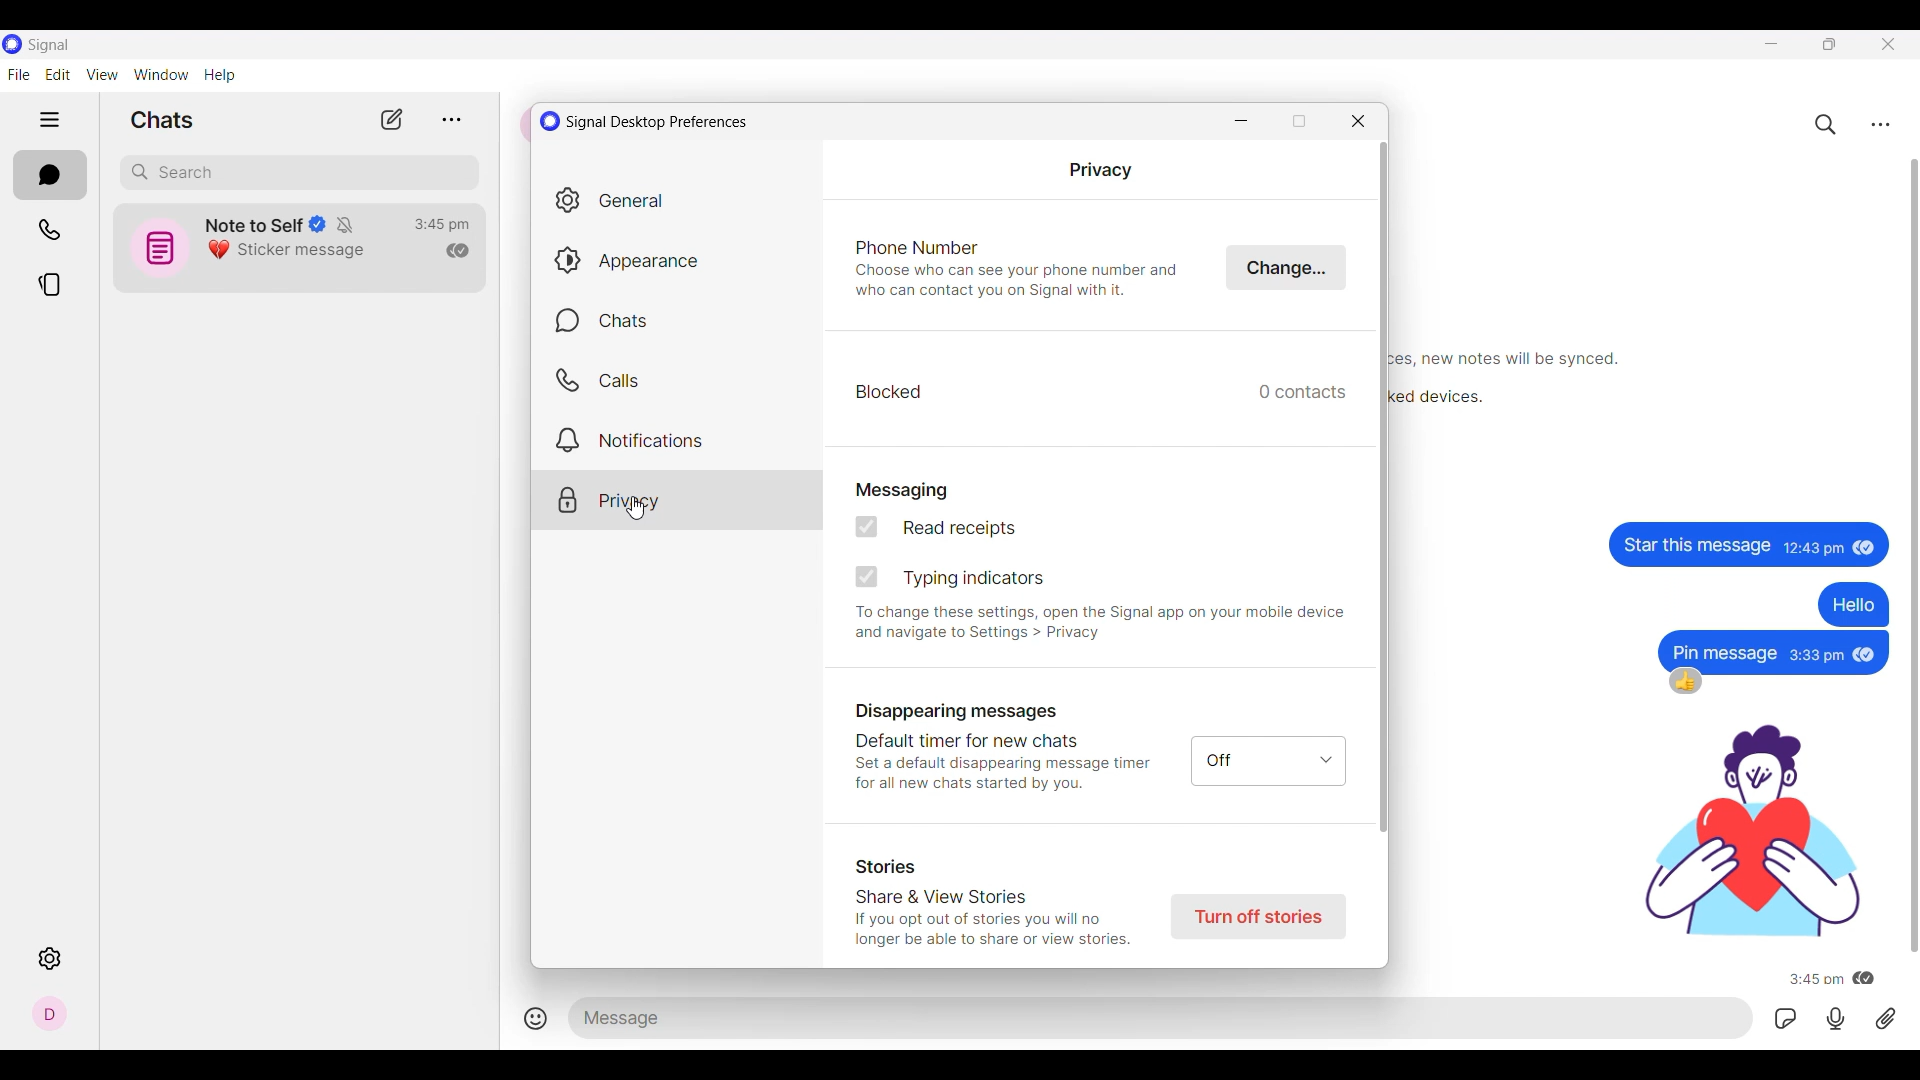  I want to click on Help menu, so click(219, 75).